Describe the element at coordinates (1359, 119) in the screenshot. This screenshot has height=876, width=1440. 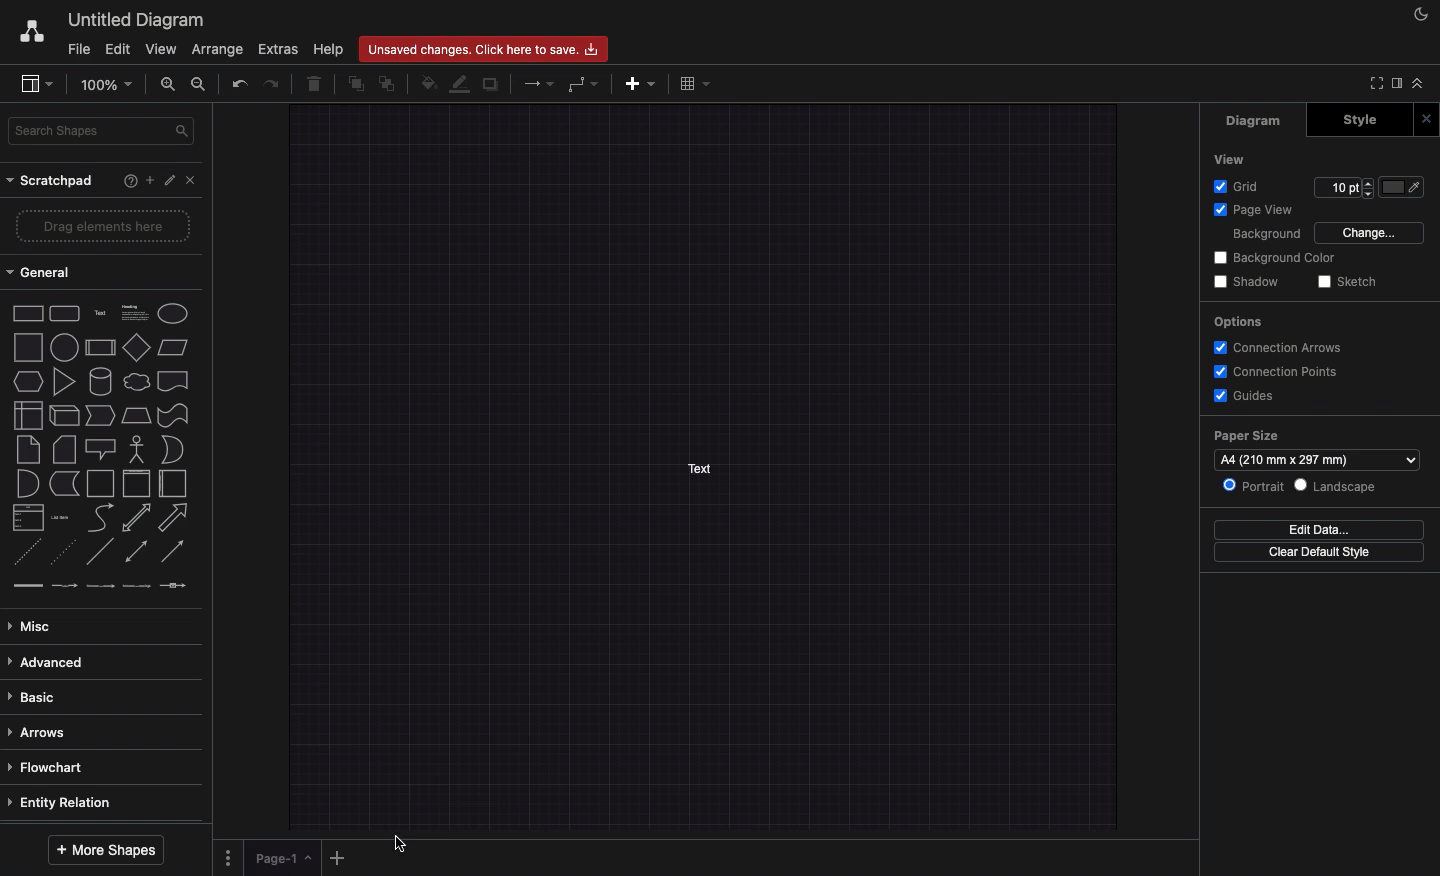
I see `Style` at that location.